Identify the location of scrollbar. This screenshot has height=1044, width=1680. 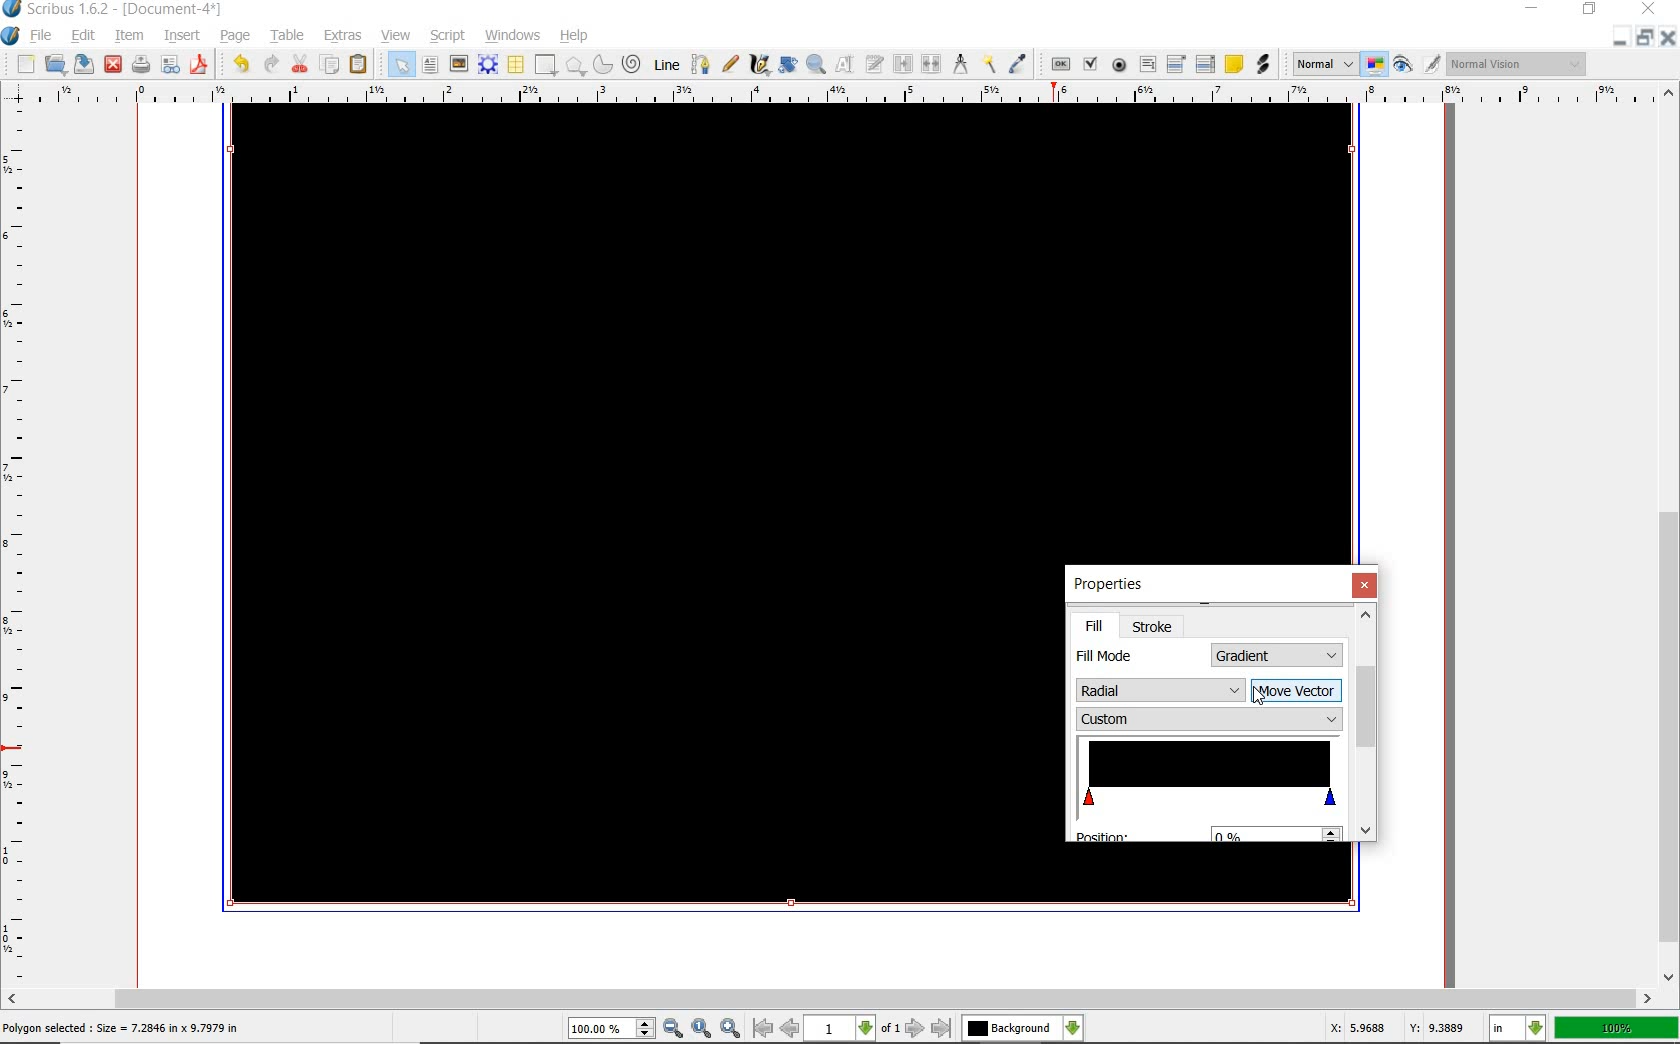
(830, 998).